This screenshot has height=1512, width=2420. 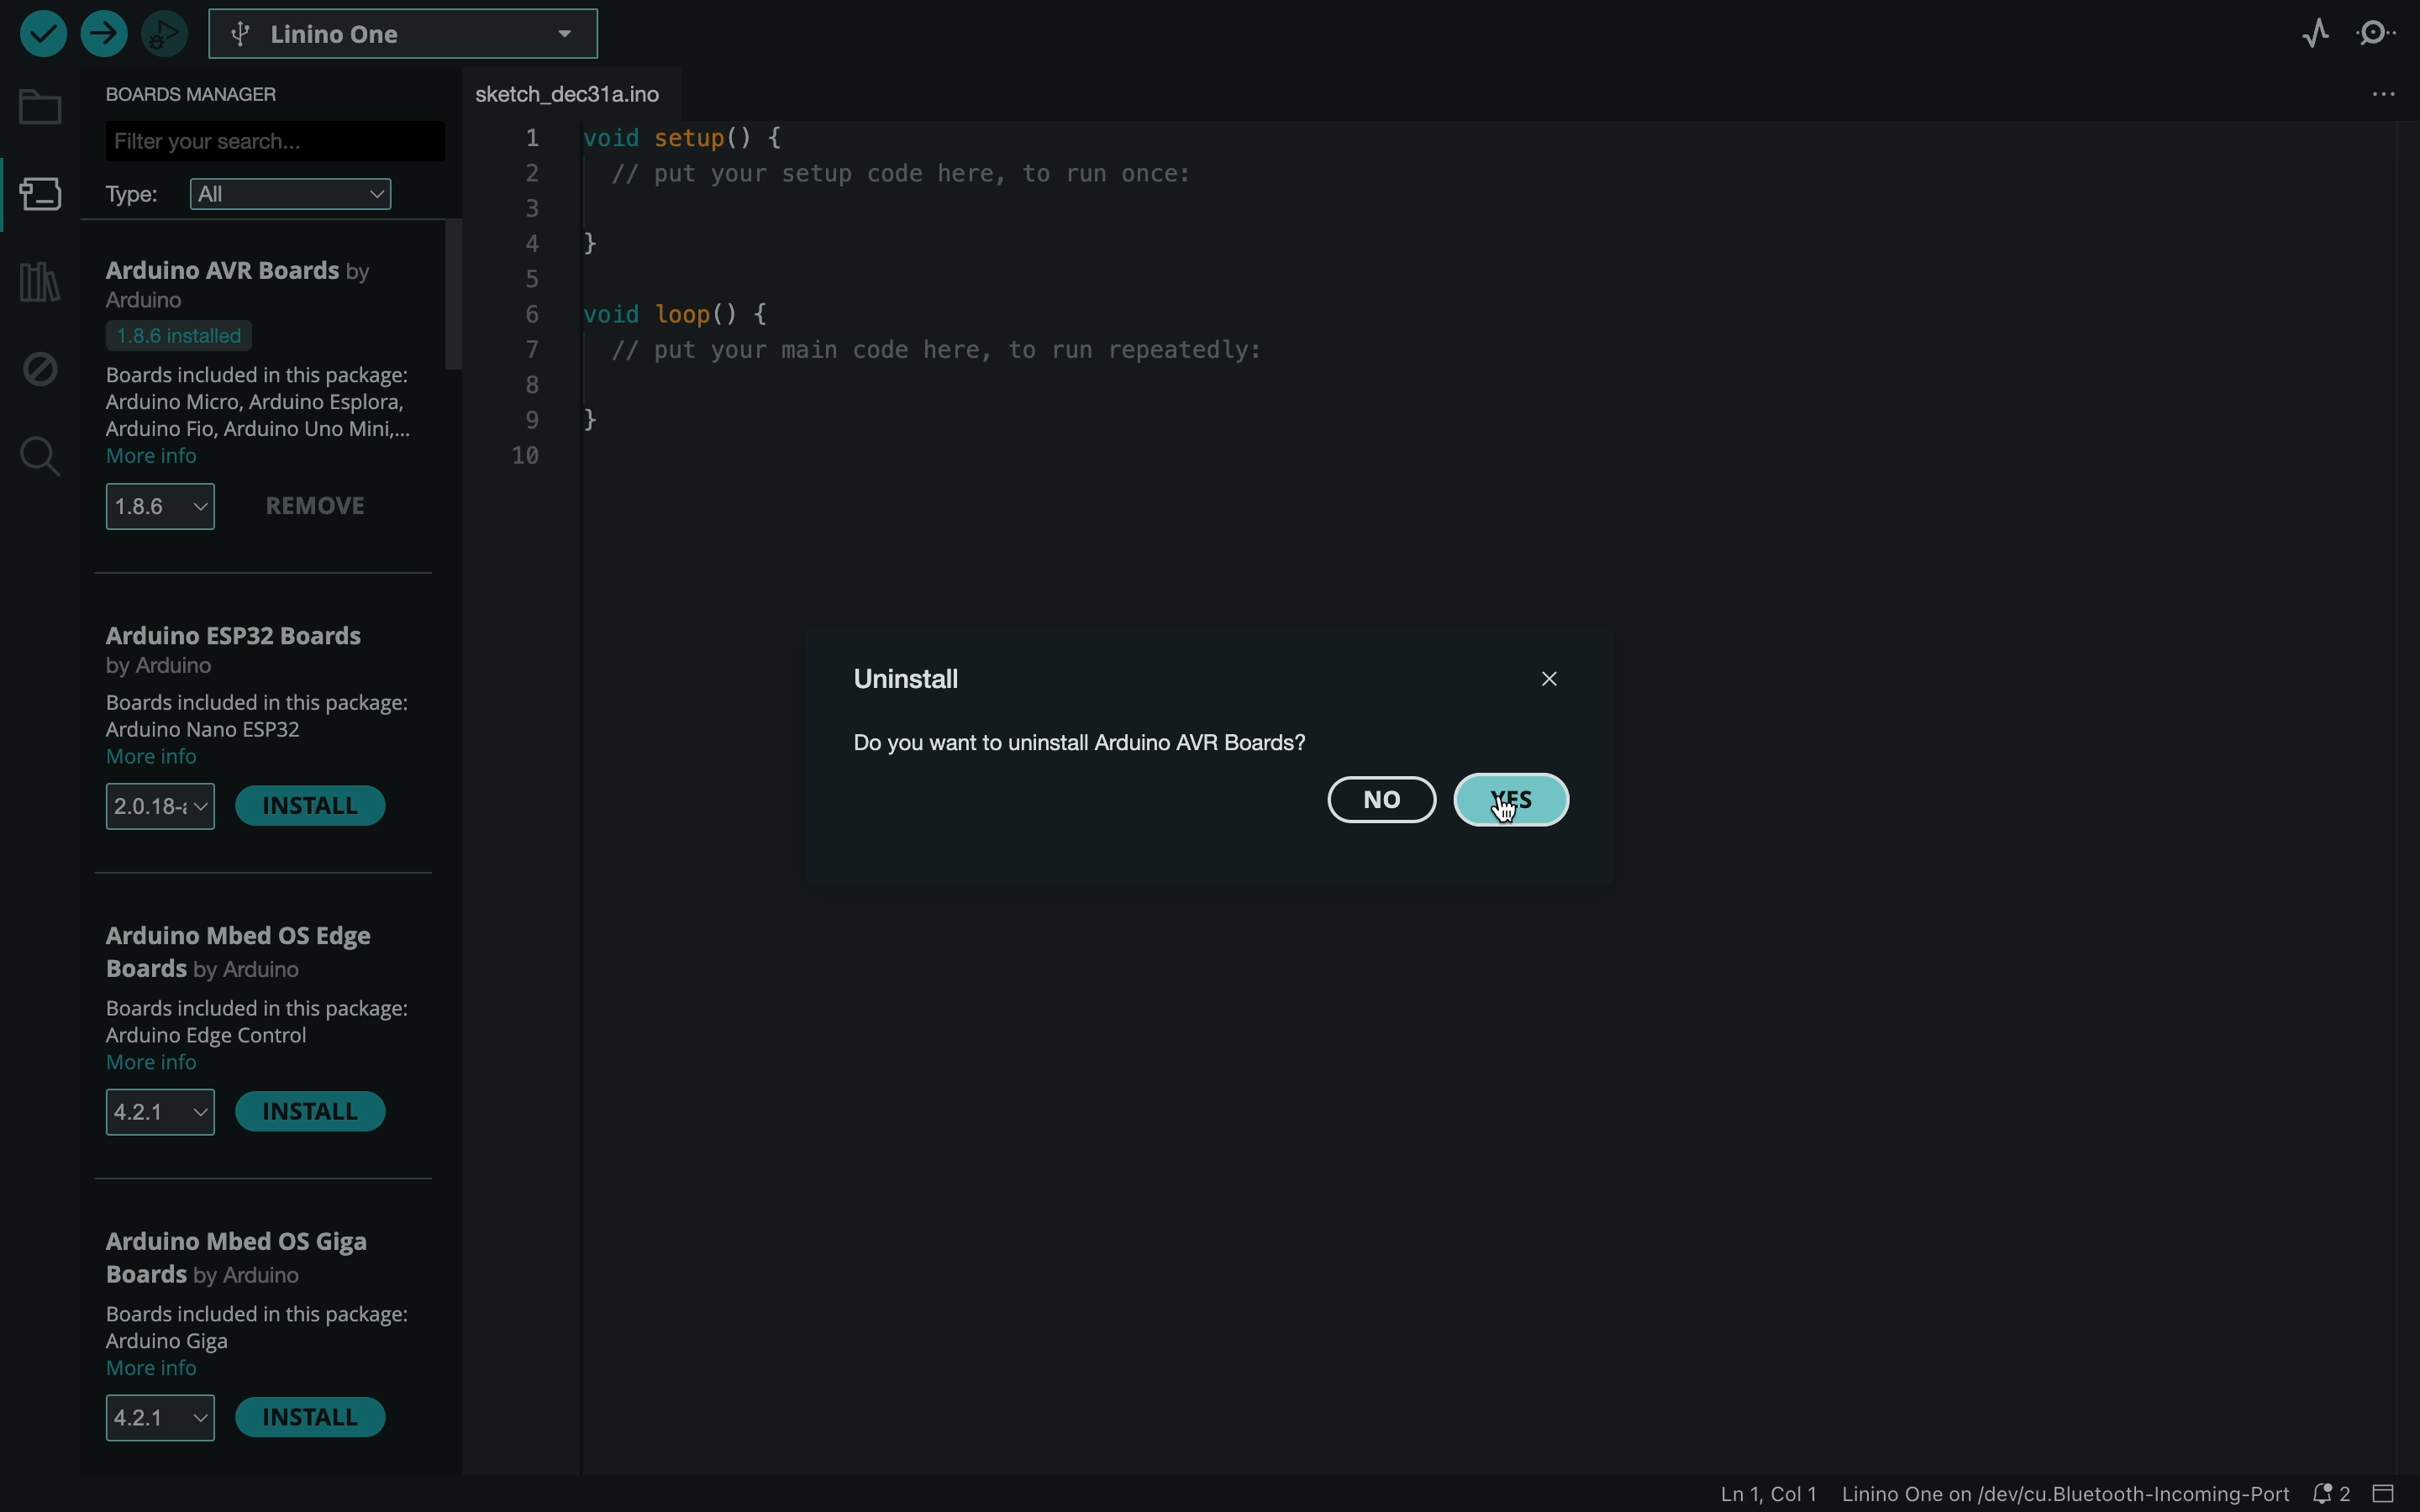 What do you see at coordinates (40, 366) in the screenshot?
I see `debug` at bounding box center [40, 366].